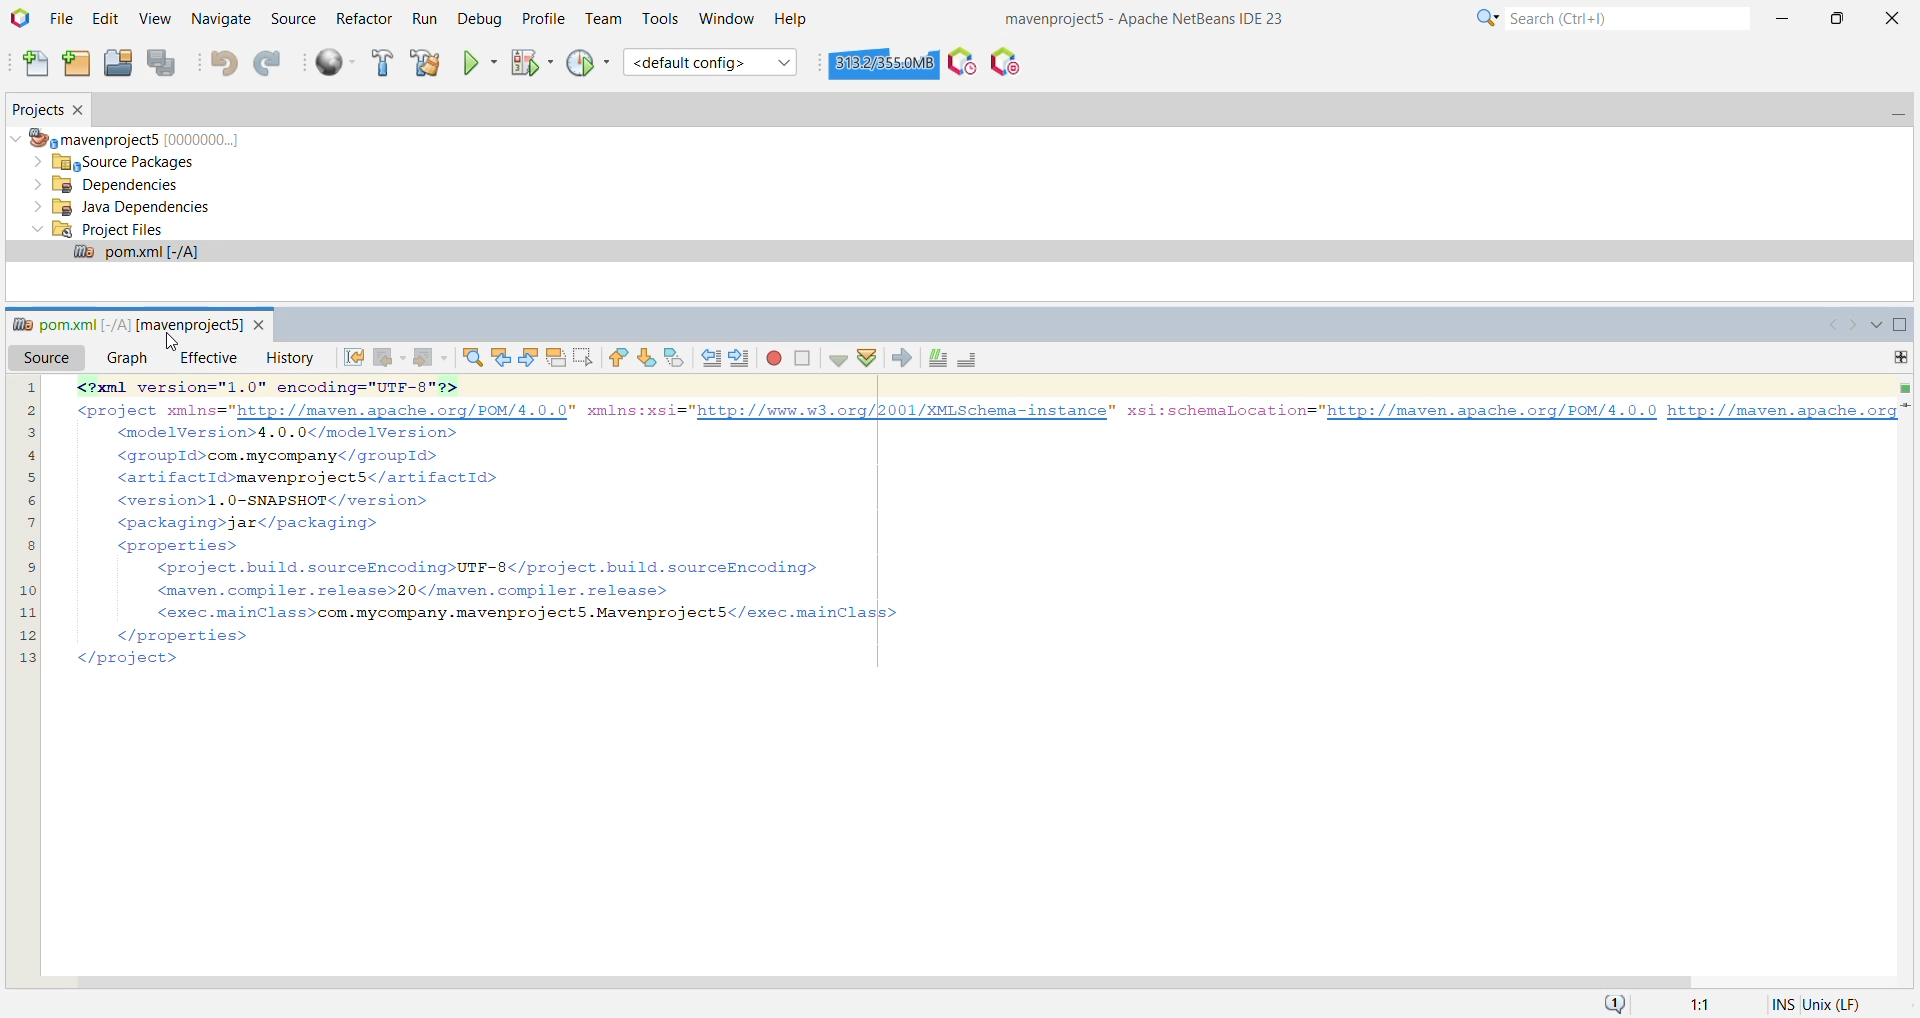 This screenshot has height=1018, width=1920. What do you see at coordinates (25, 564) in the screenshot?
I see `9` at bounding box center [25, 564].